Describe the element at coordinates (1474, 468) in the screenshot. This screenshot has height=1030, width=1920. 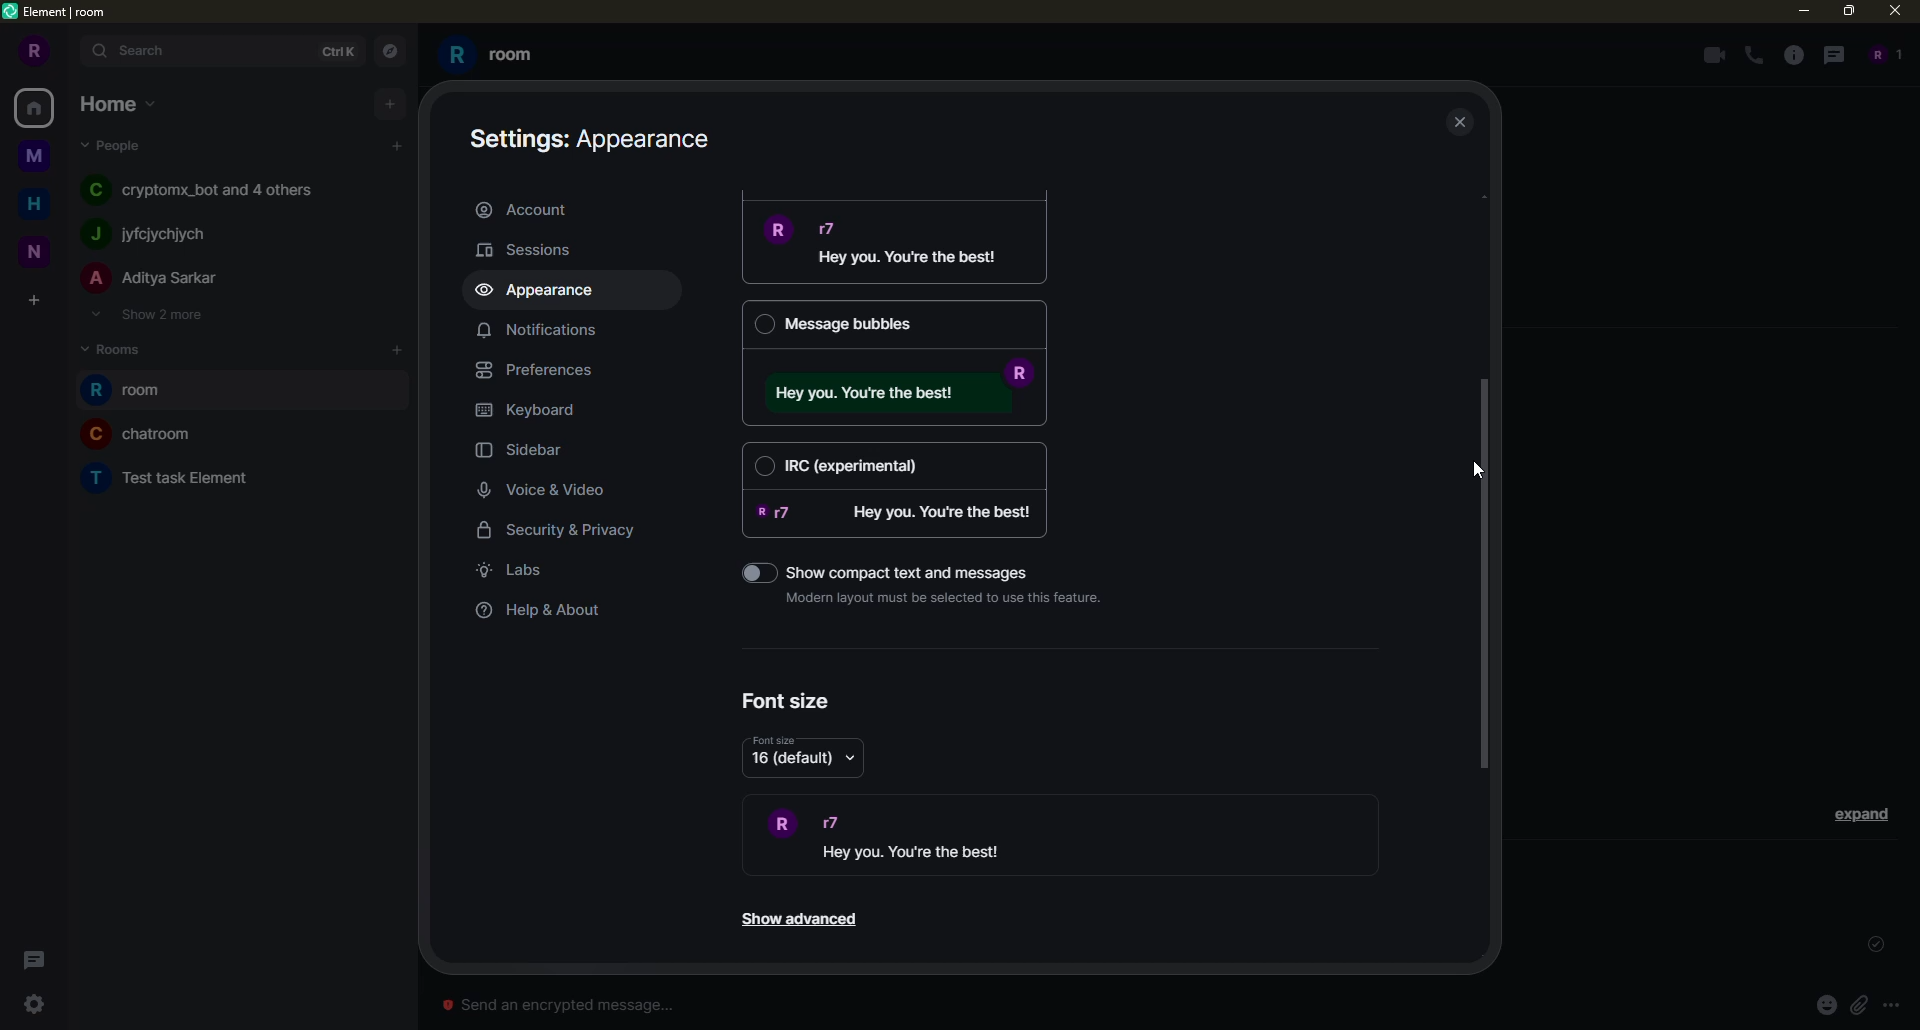
I see `cursor` at that location.